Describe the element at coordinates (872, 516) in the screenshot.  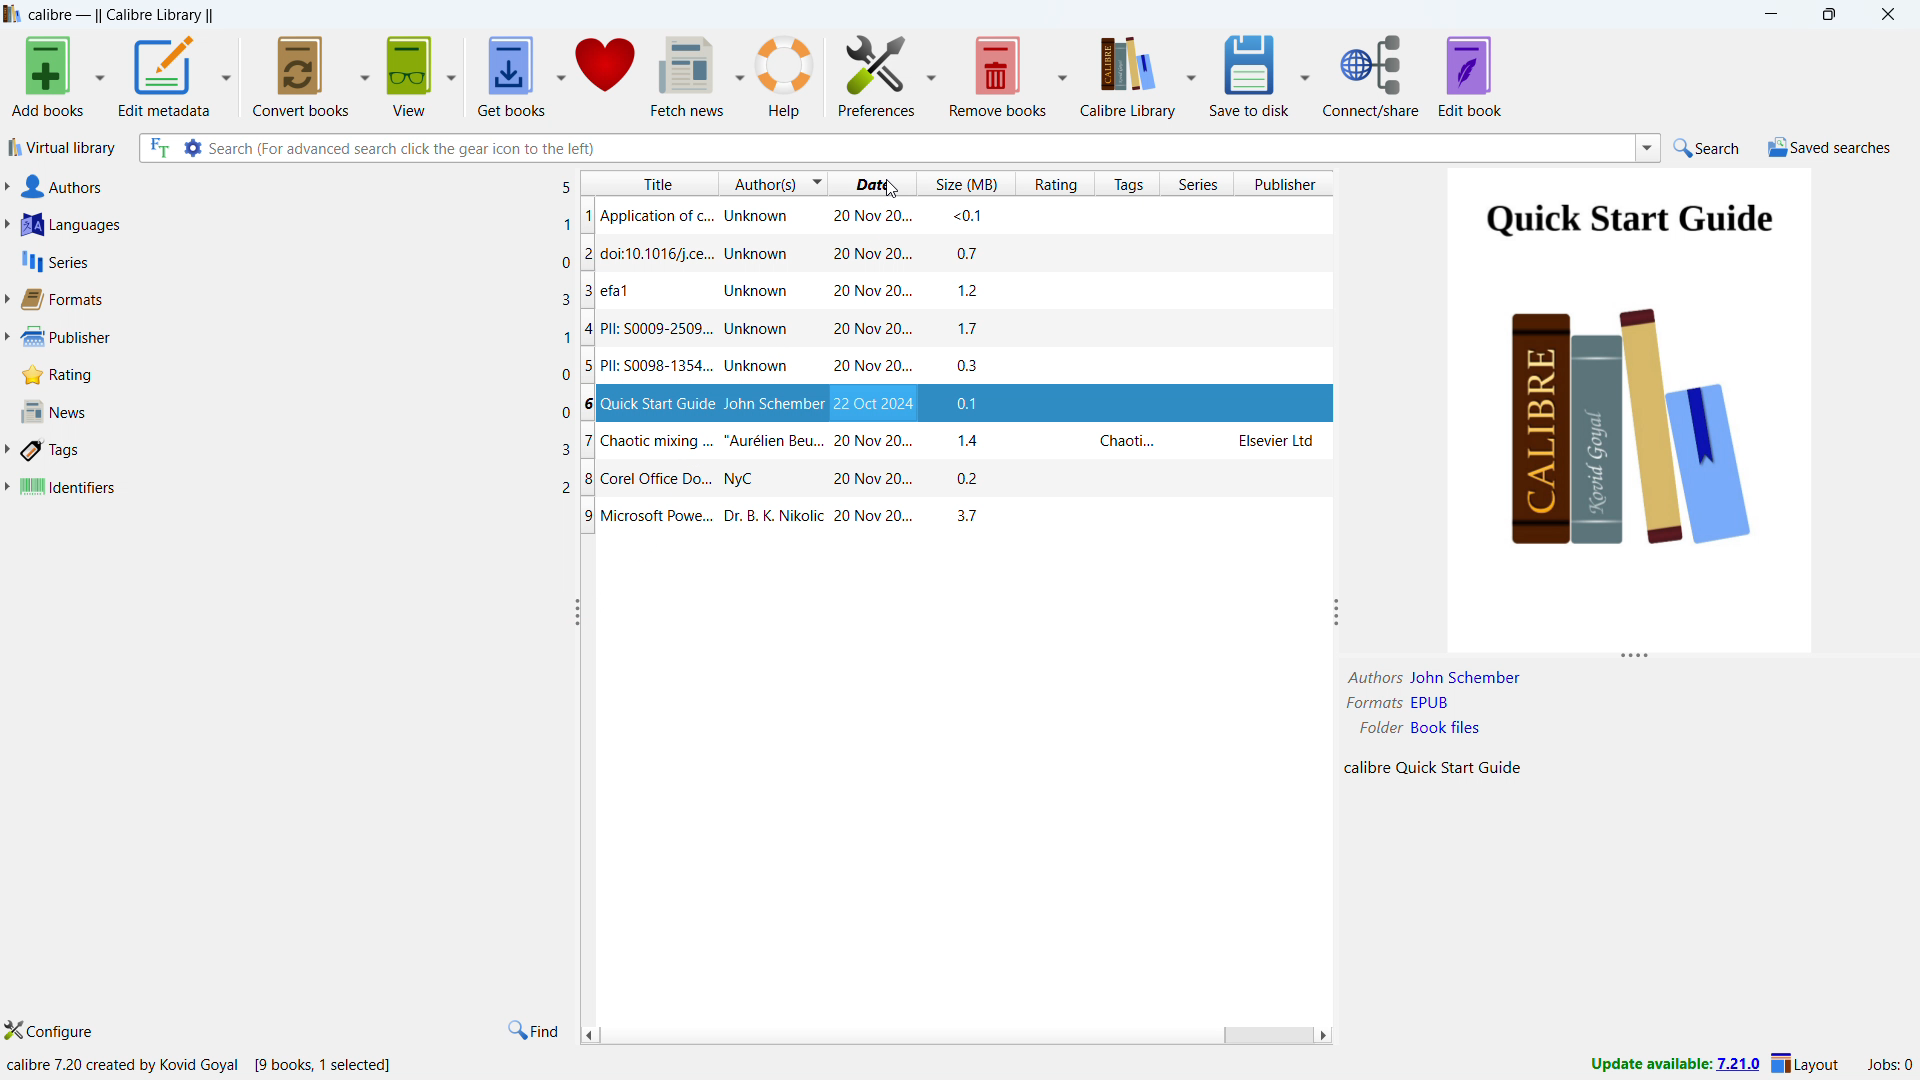
I see `20 Nov 20..` at that location.